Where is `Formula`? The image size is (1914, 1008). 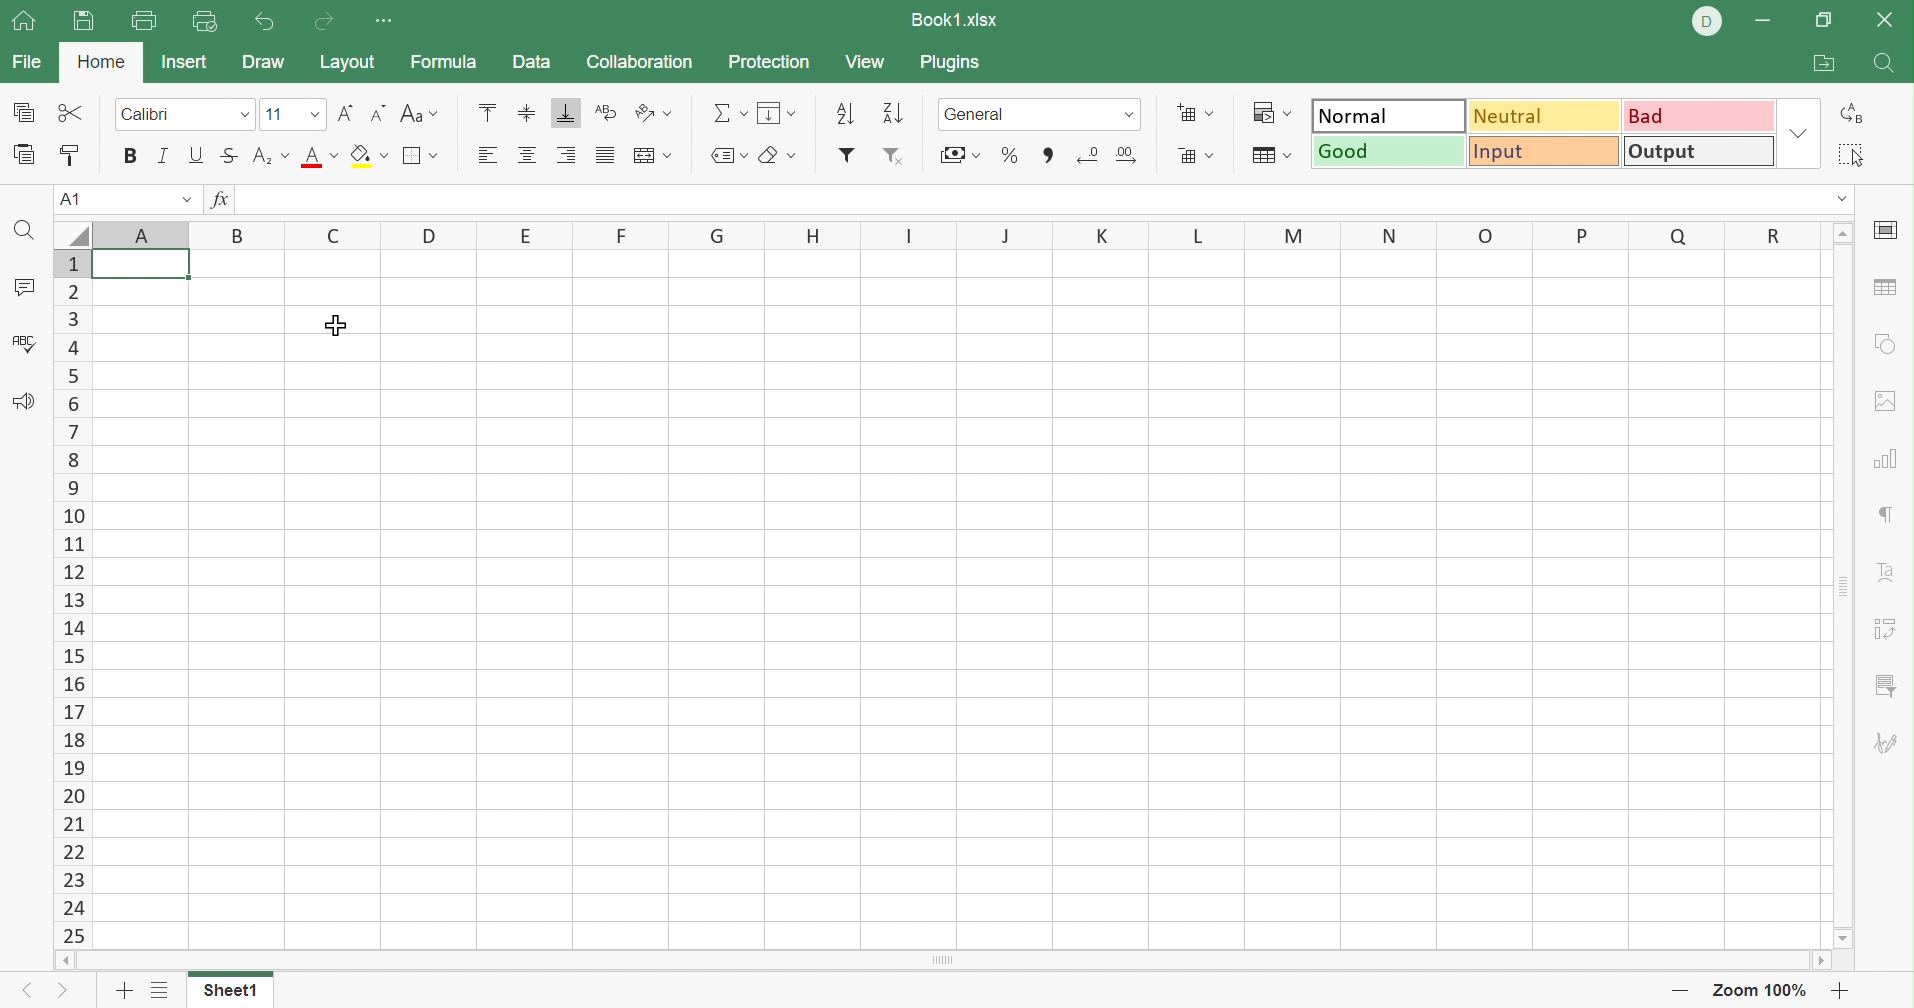 Formula is located at coordinates (443, 63).